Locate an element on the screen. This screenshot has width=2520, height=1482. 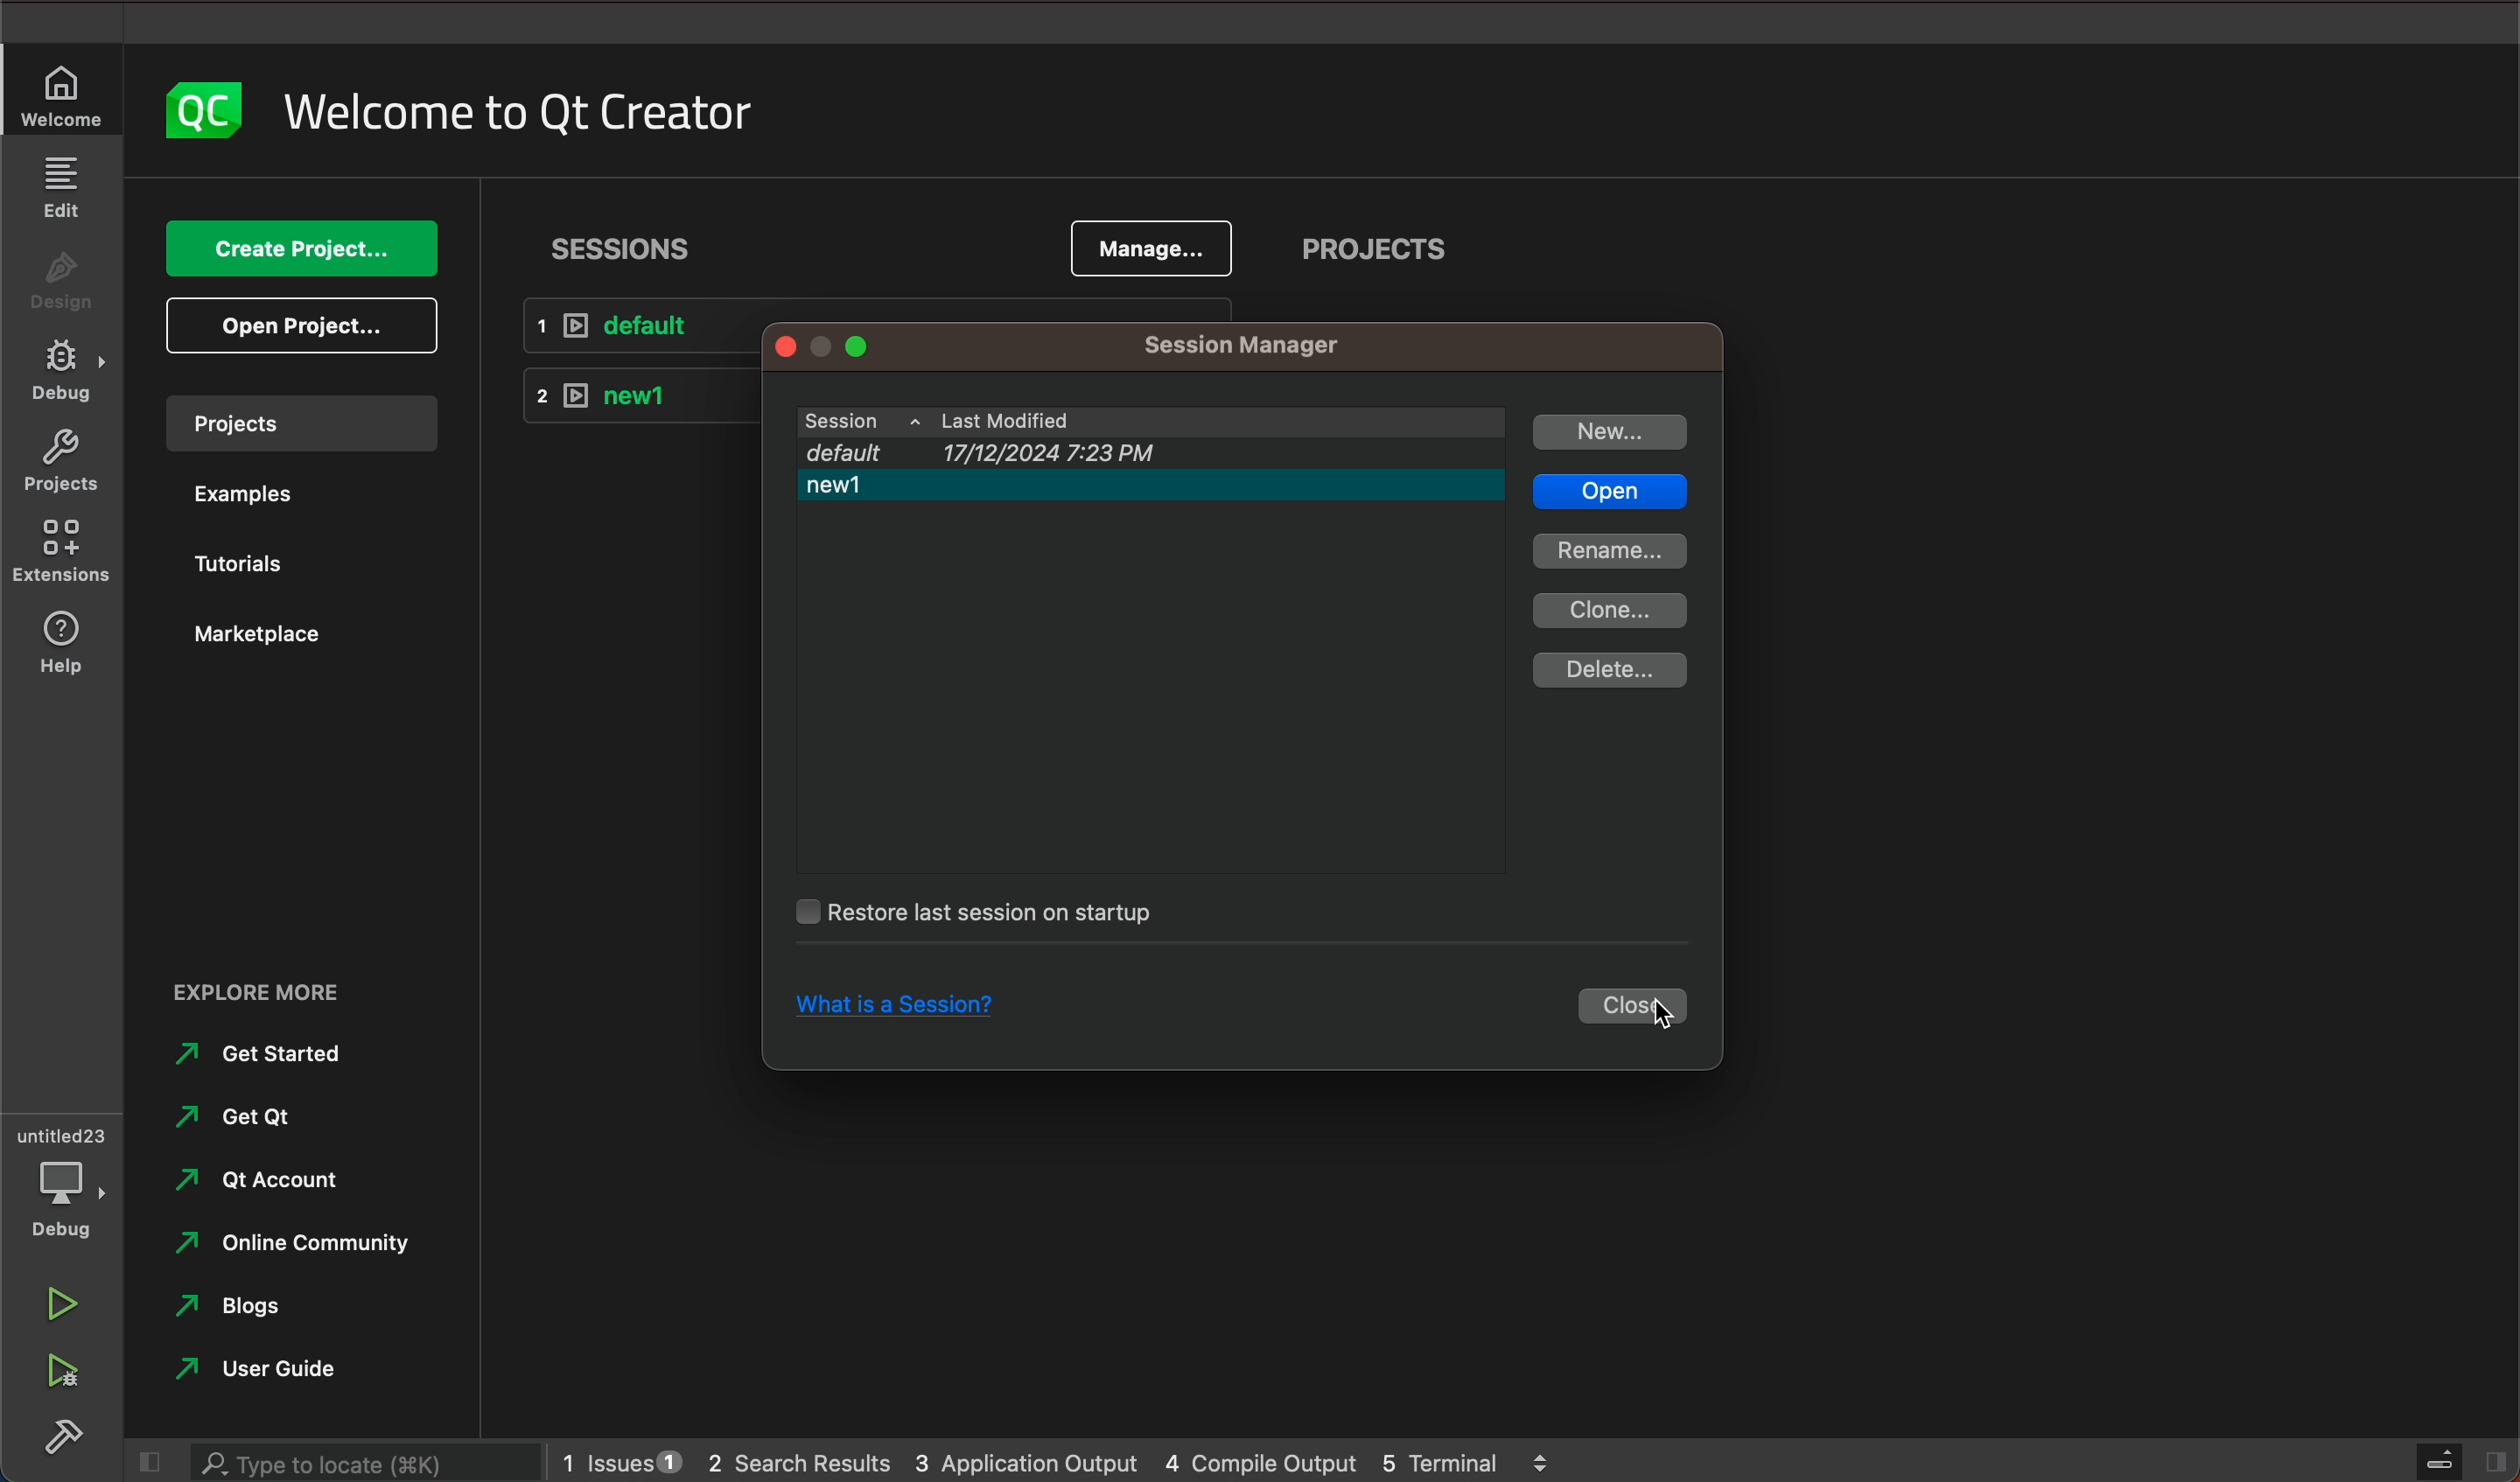
debug is located at coordinates (68, 1200).